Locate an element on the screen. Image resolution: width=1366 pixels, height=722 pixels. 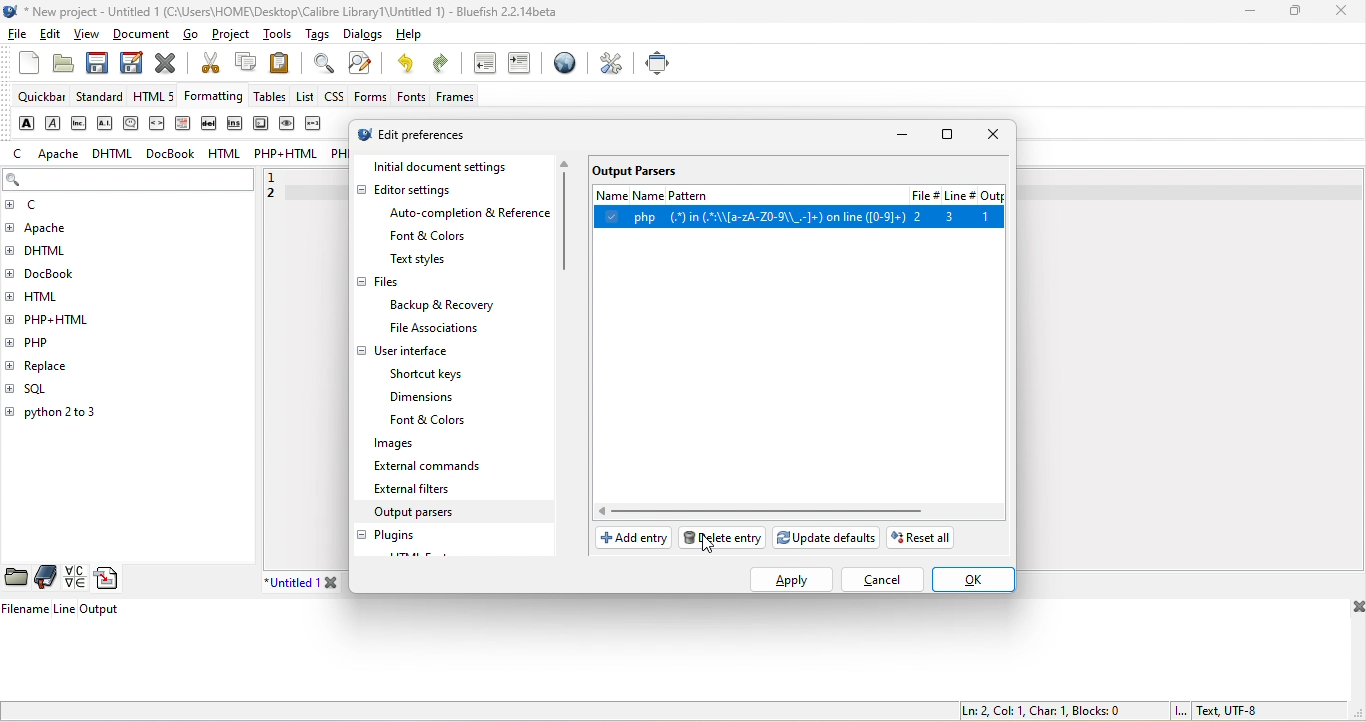
paste is located at coordinates (286, 62).